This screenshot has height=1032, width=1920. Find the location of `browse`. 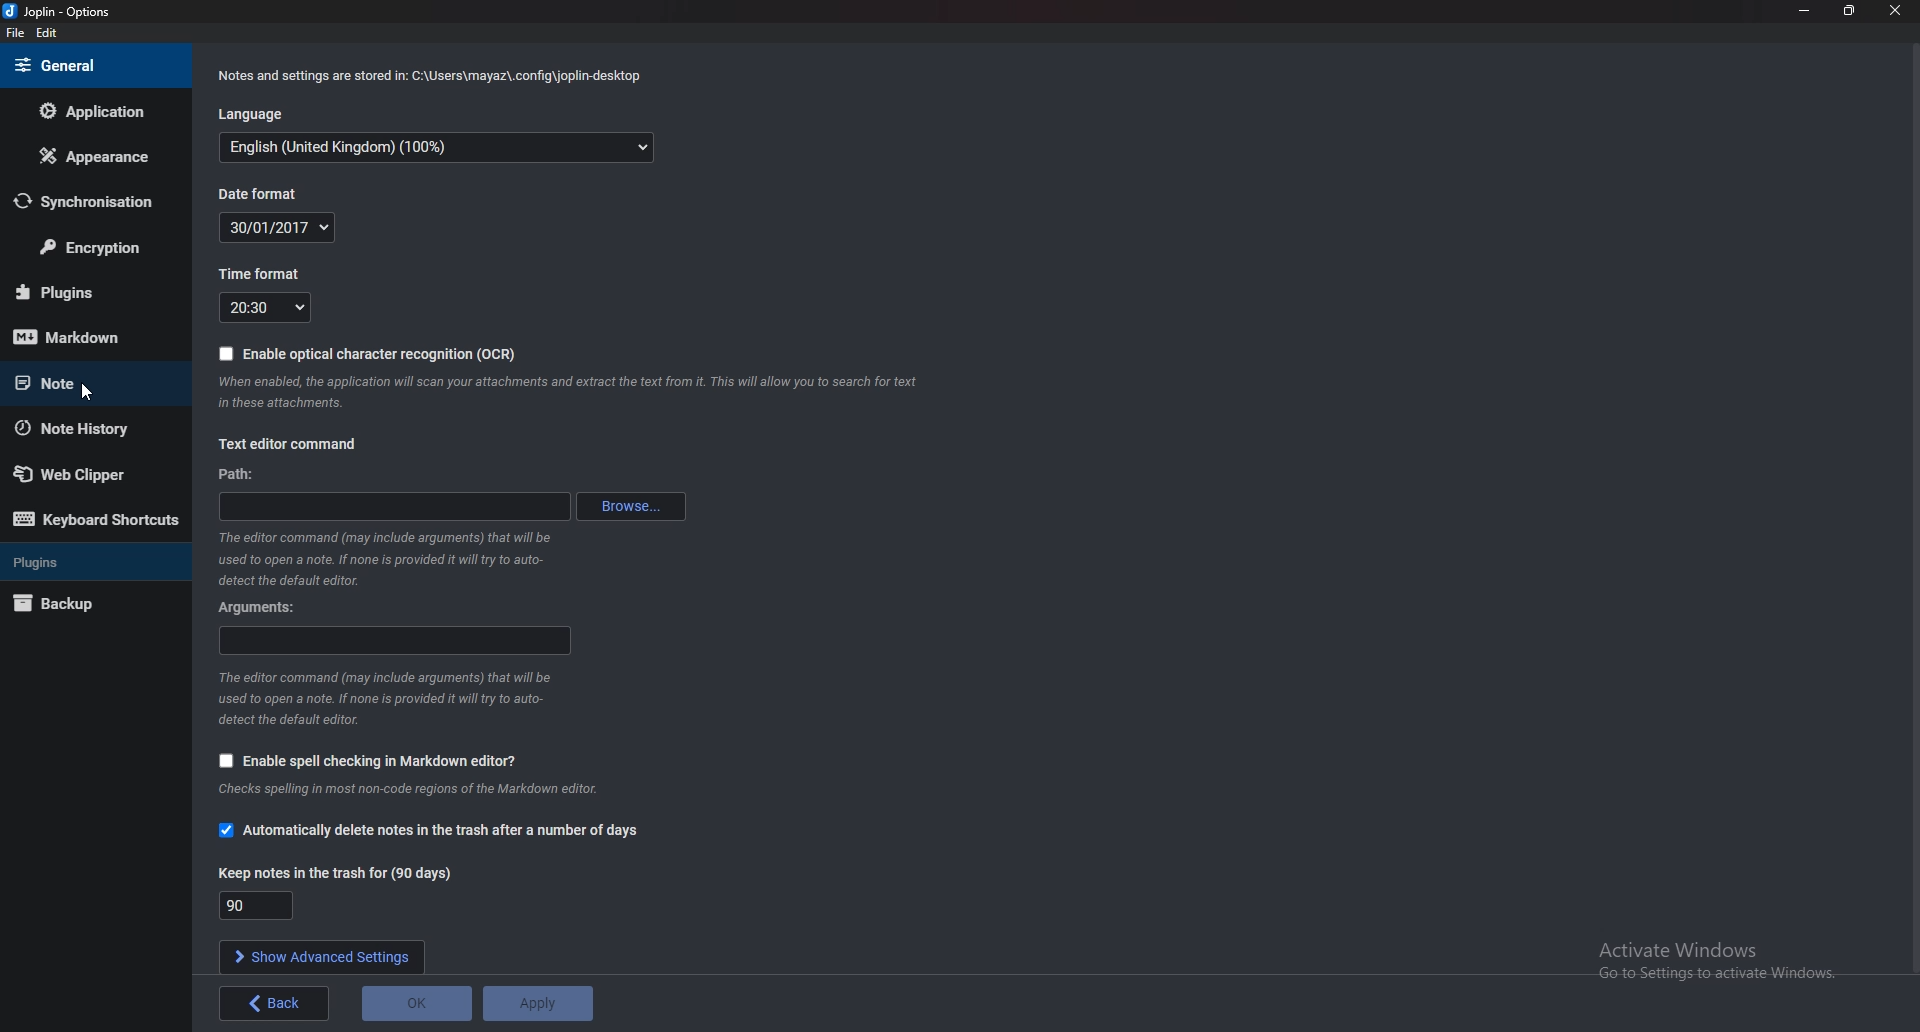

browse is located at coordinates (632, 504).